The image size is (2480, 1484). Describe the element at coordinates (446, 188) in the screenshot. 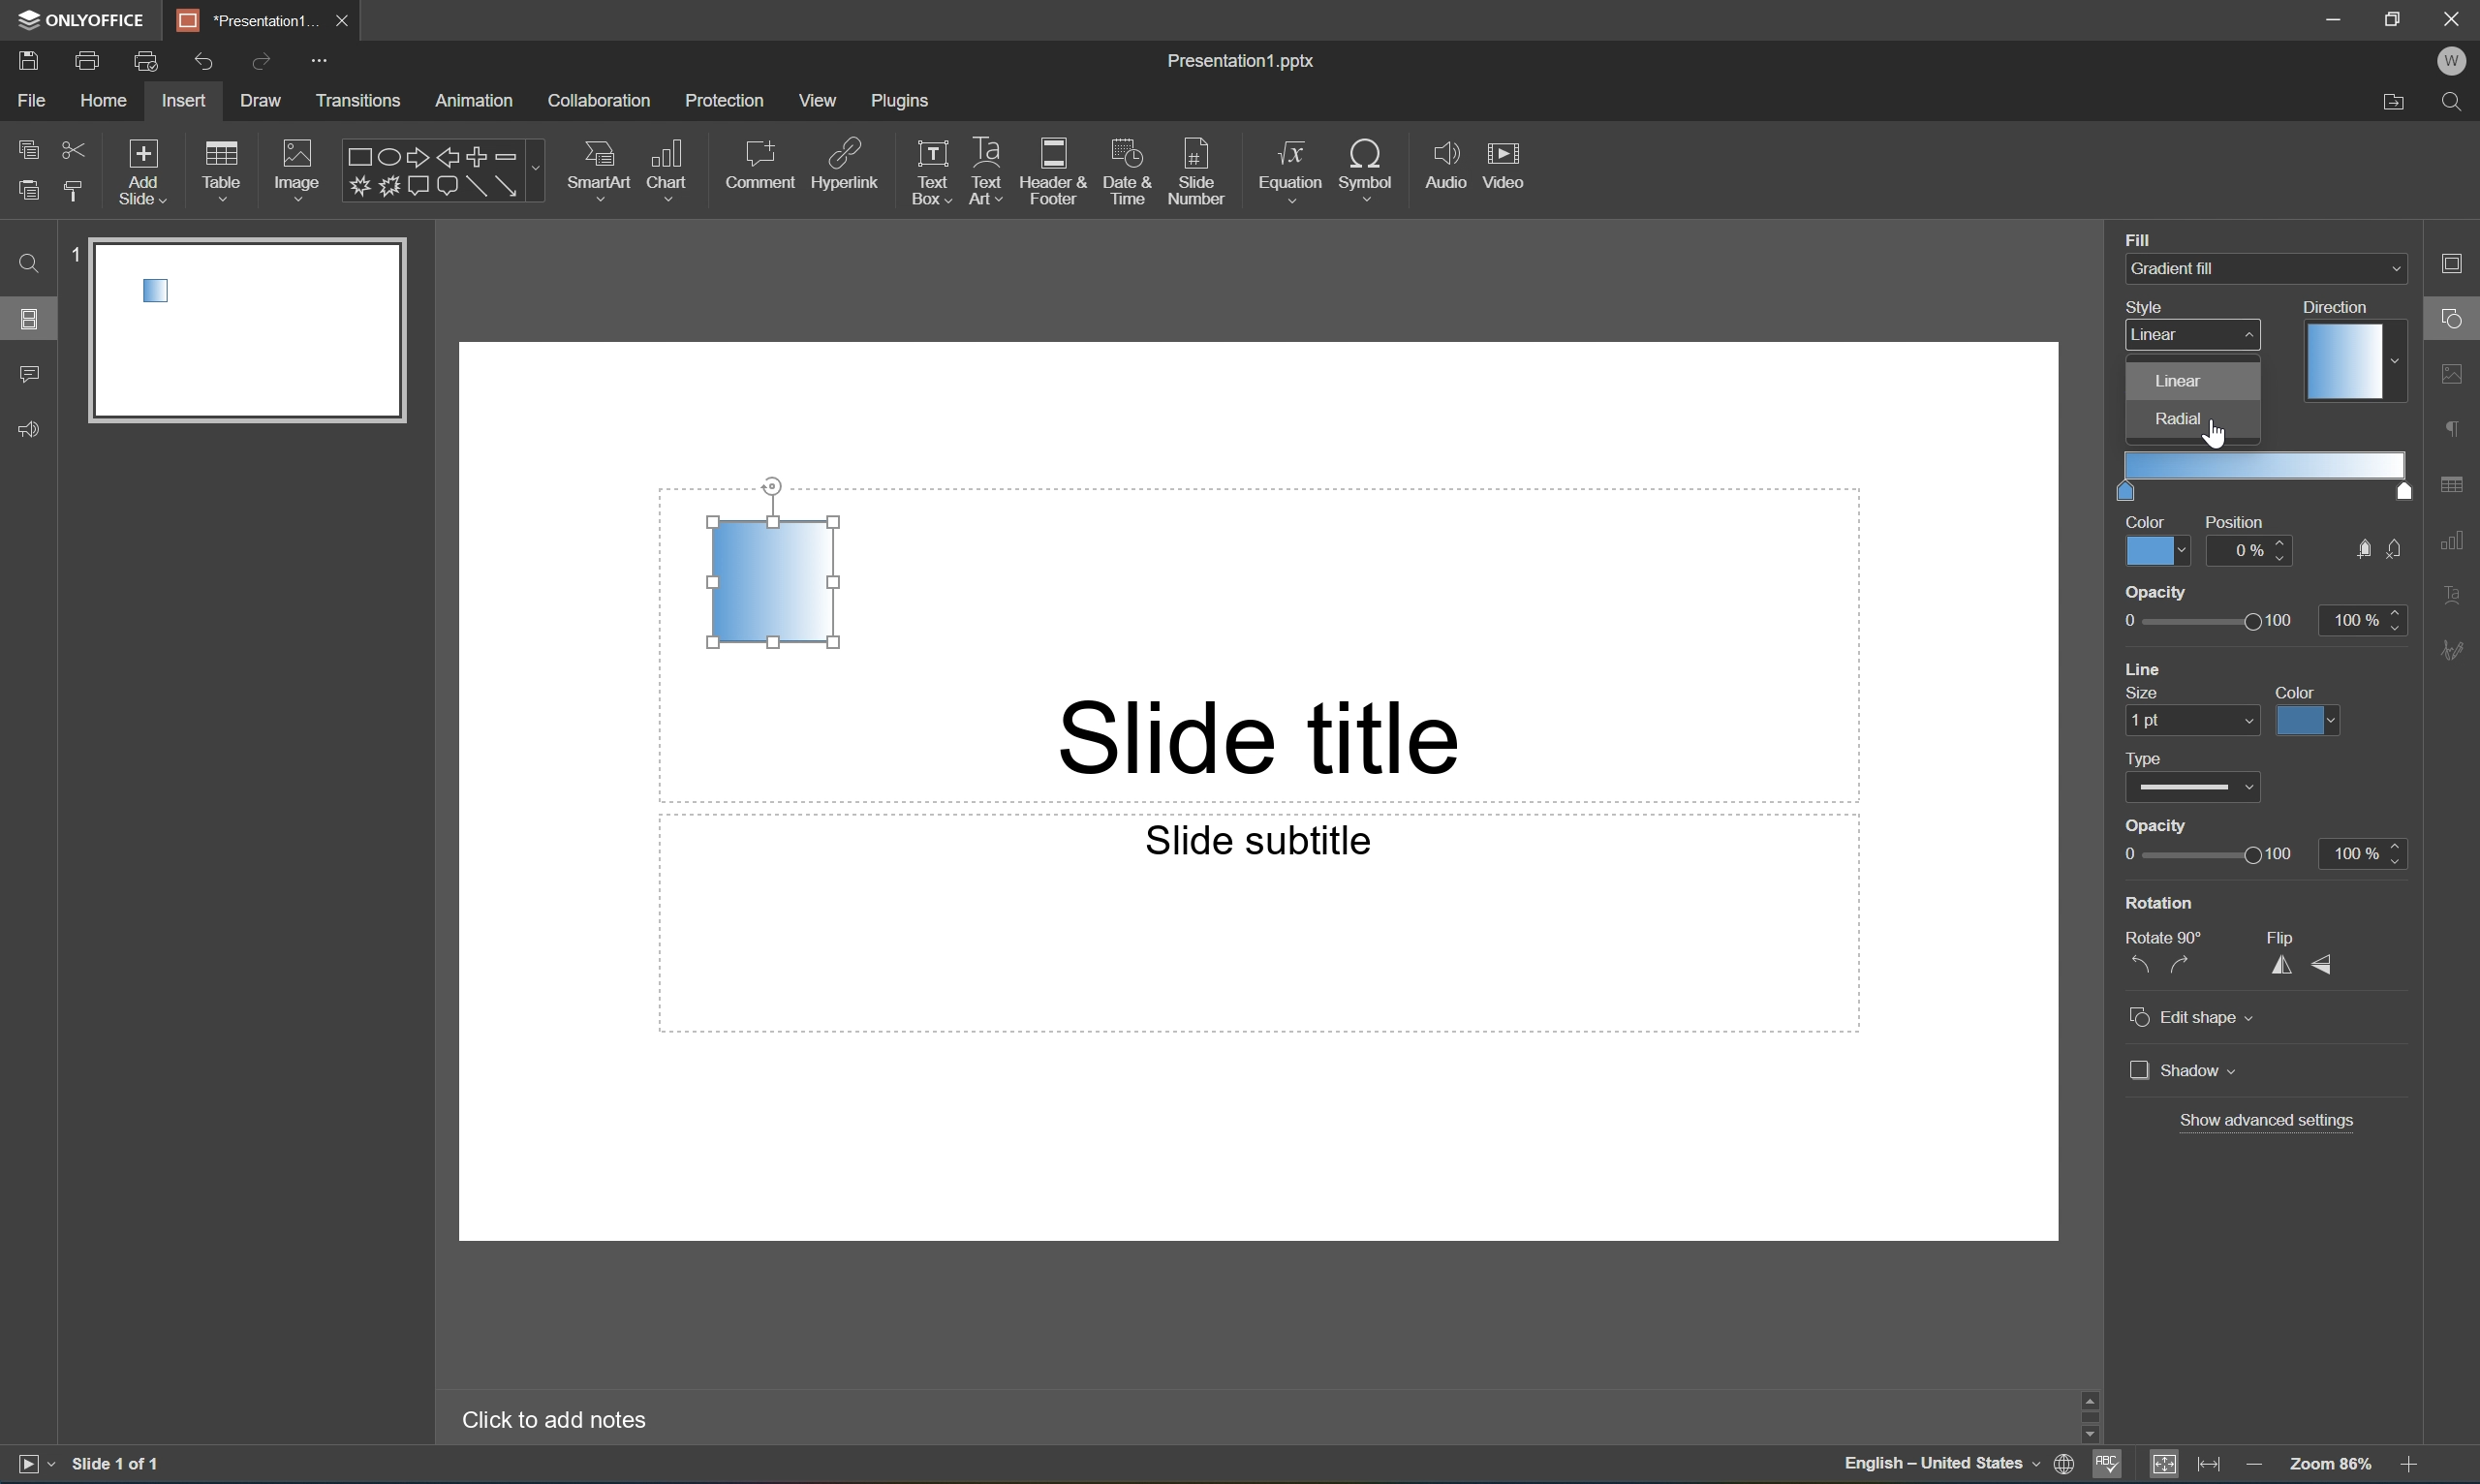

I see `` at that location.